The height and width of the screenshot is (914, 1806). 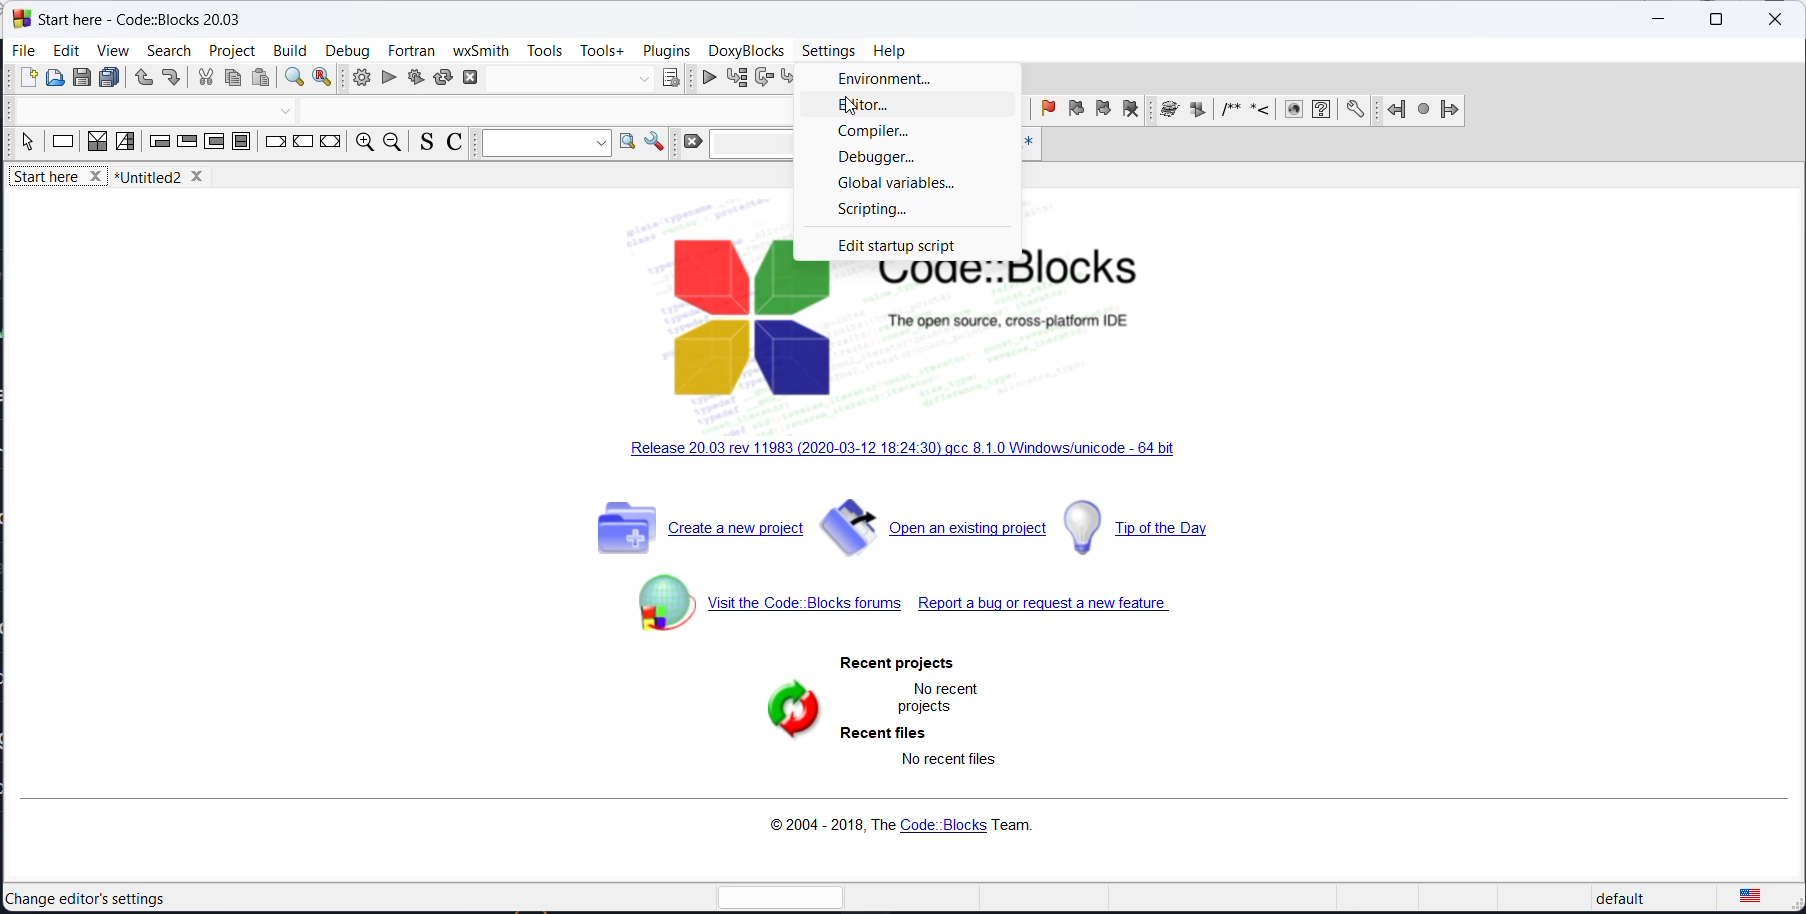 I want to click on block instruction, so click(x=243, y=145).